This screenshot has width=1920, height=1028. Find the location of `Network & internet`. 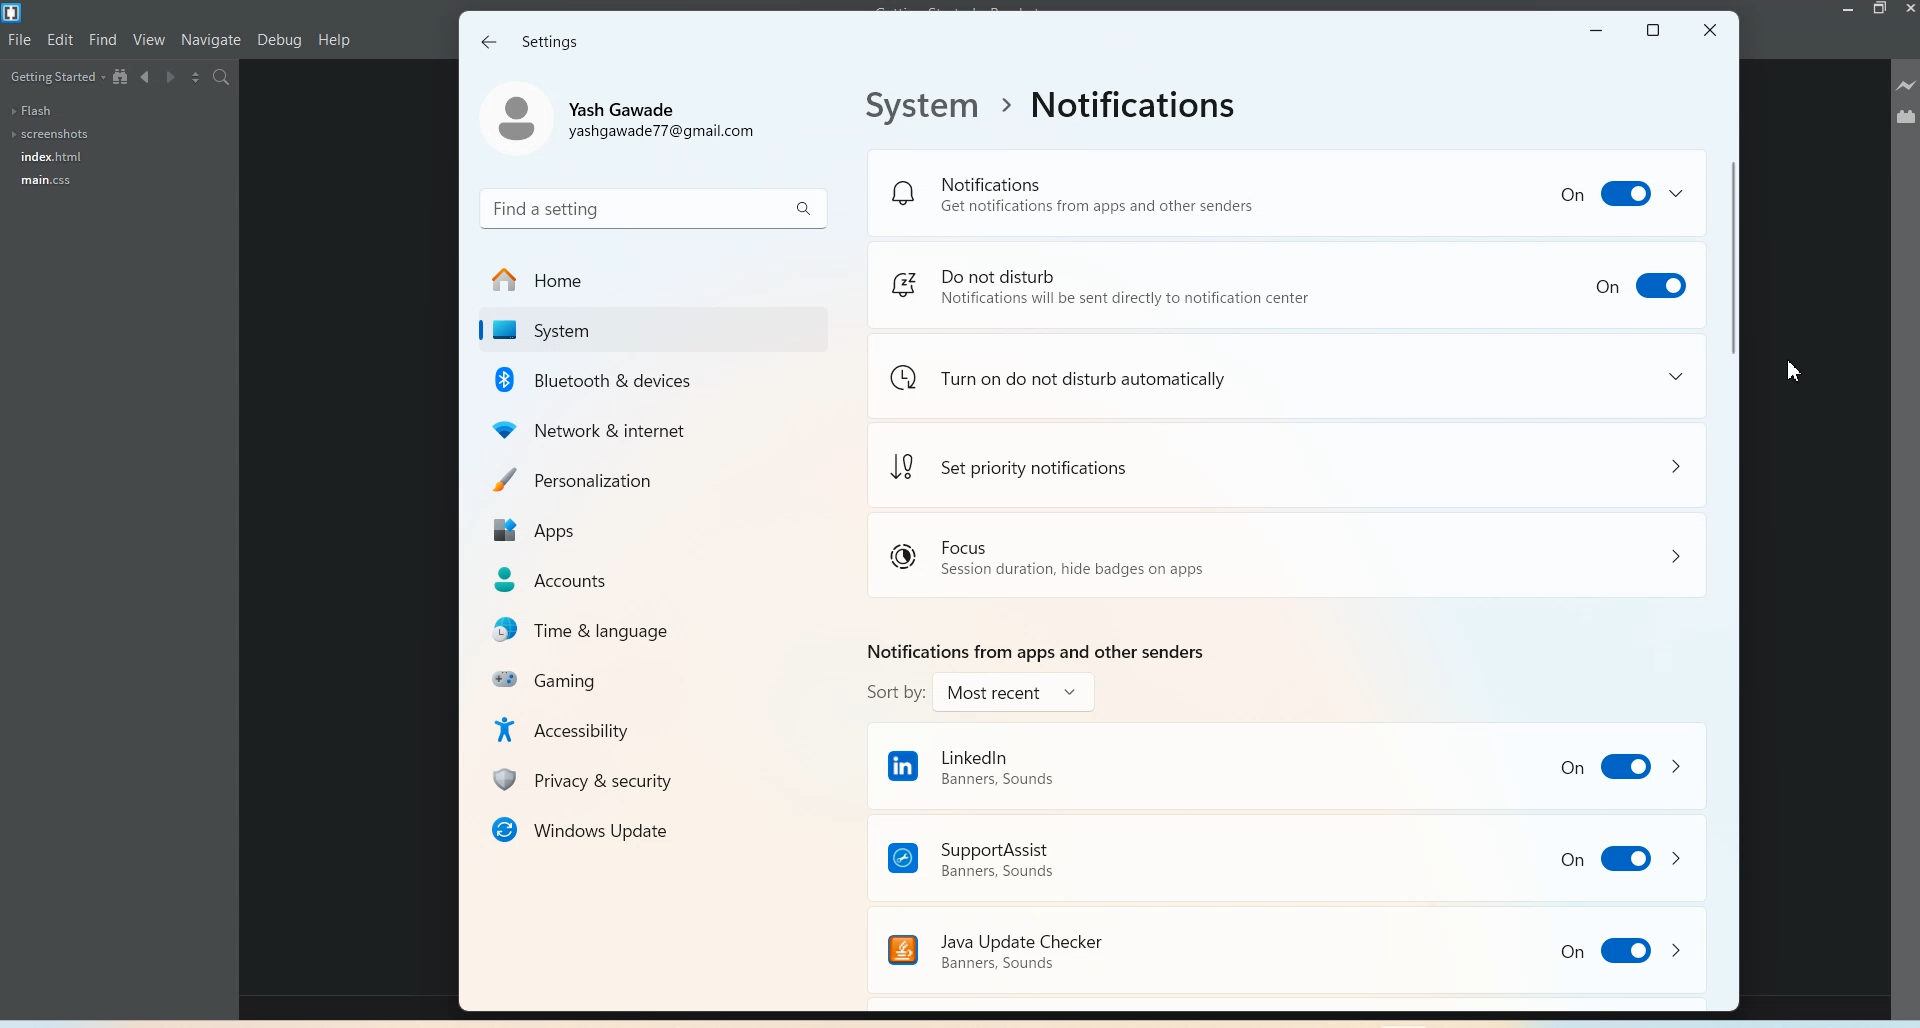

Network & internet is located at coordinates (644, 428).